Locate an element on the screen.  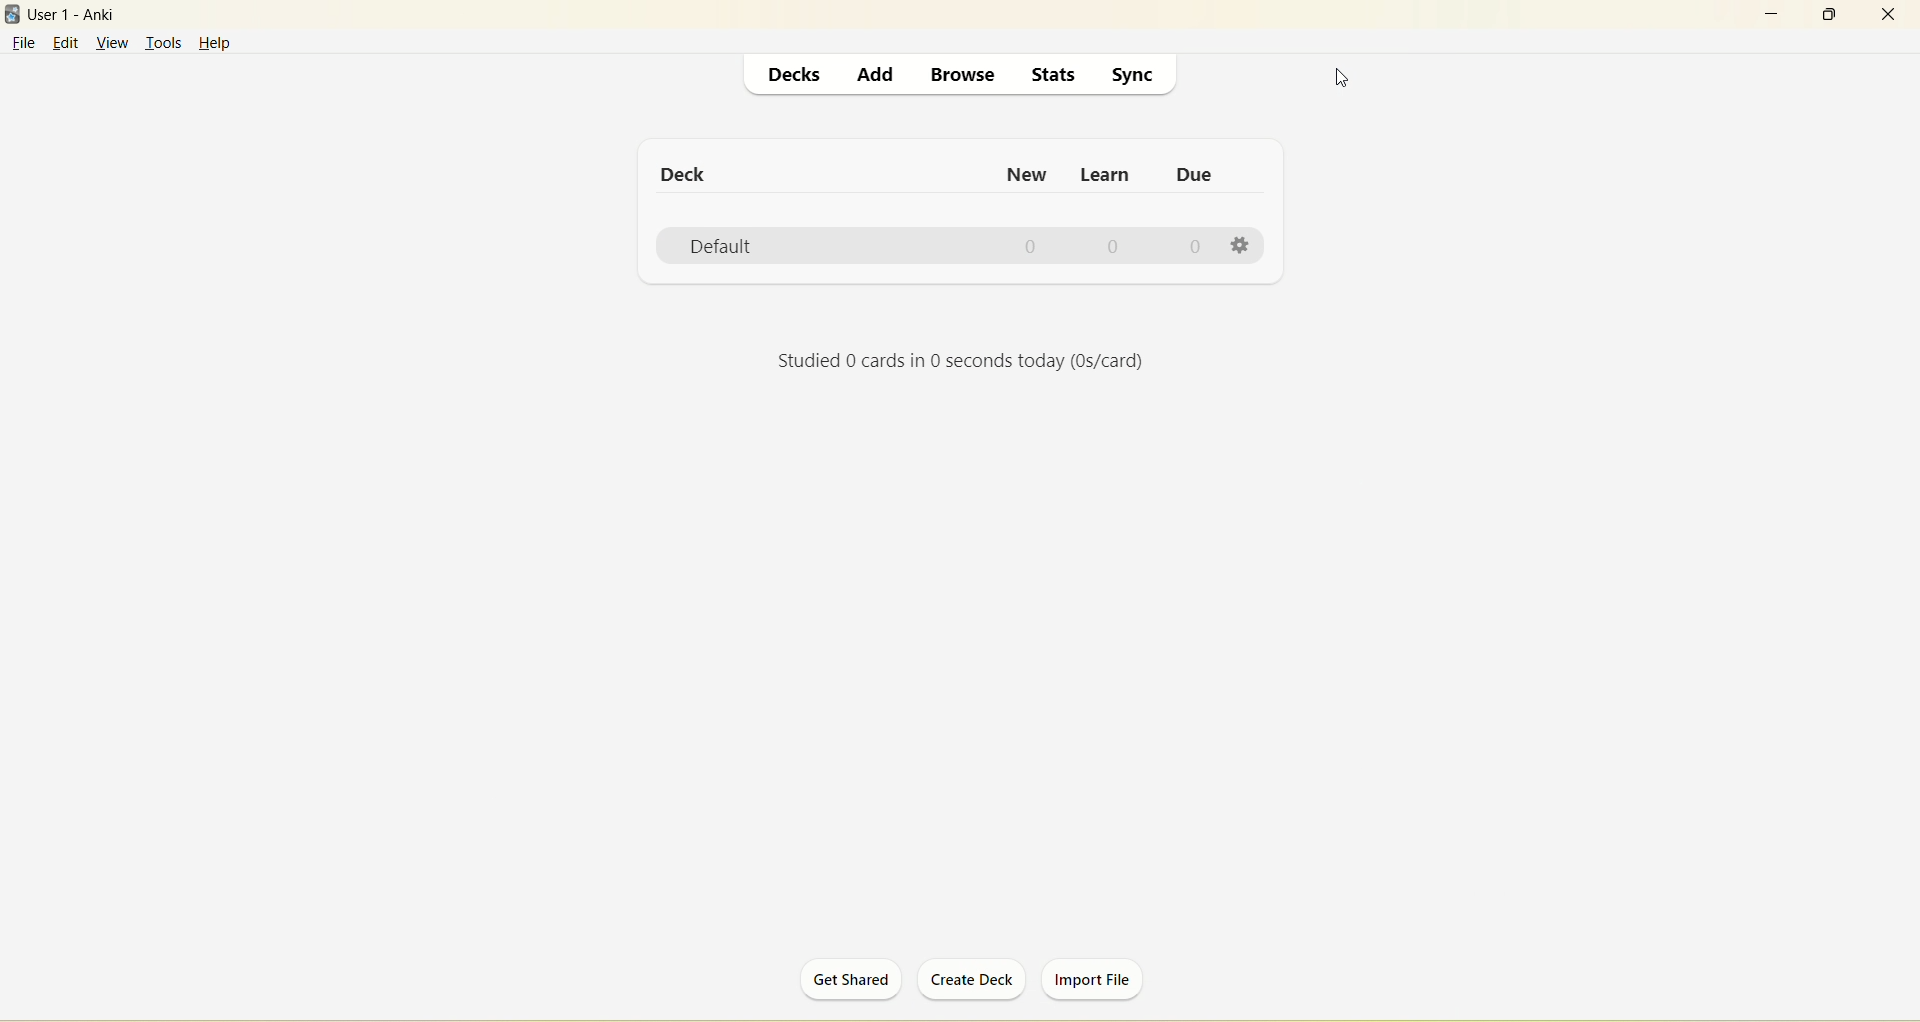
0 is located at coordinates (1114, 247).